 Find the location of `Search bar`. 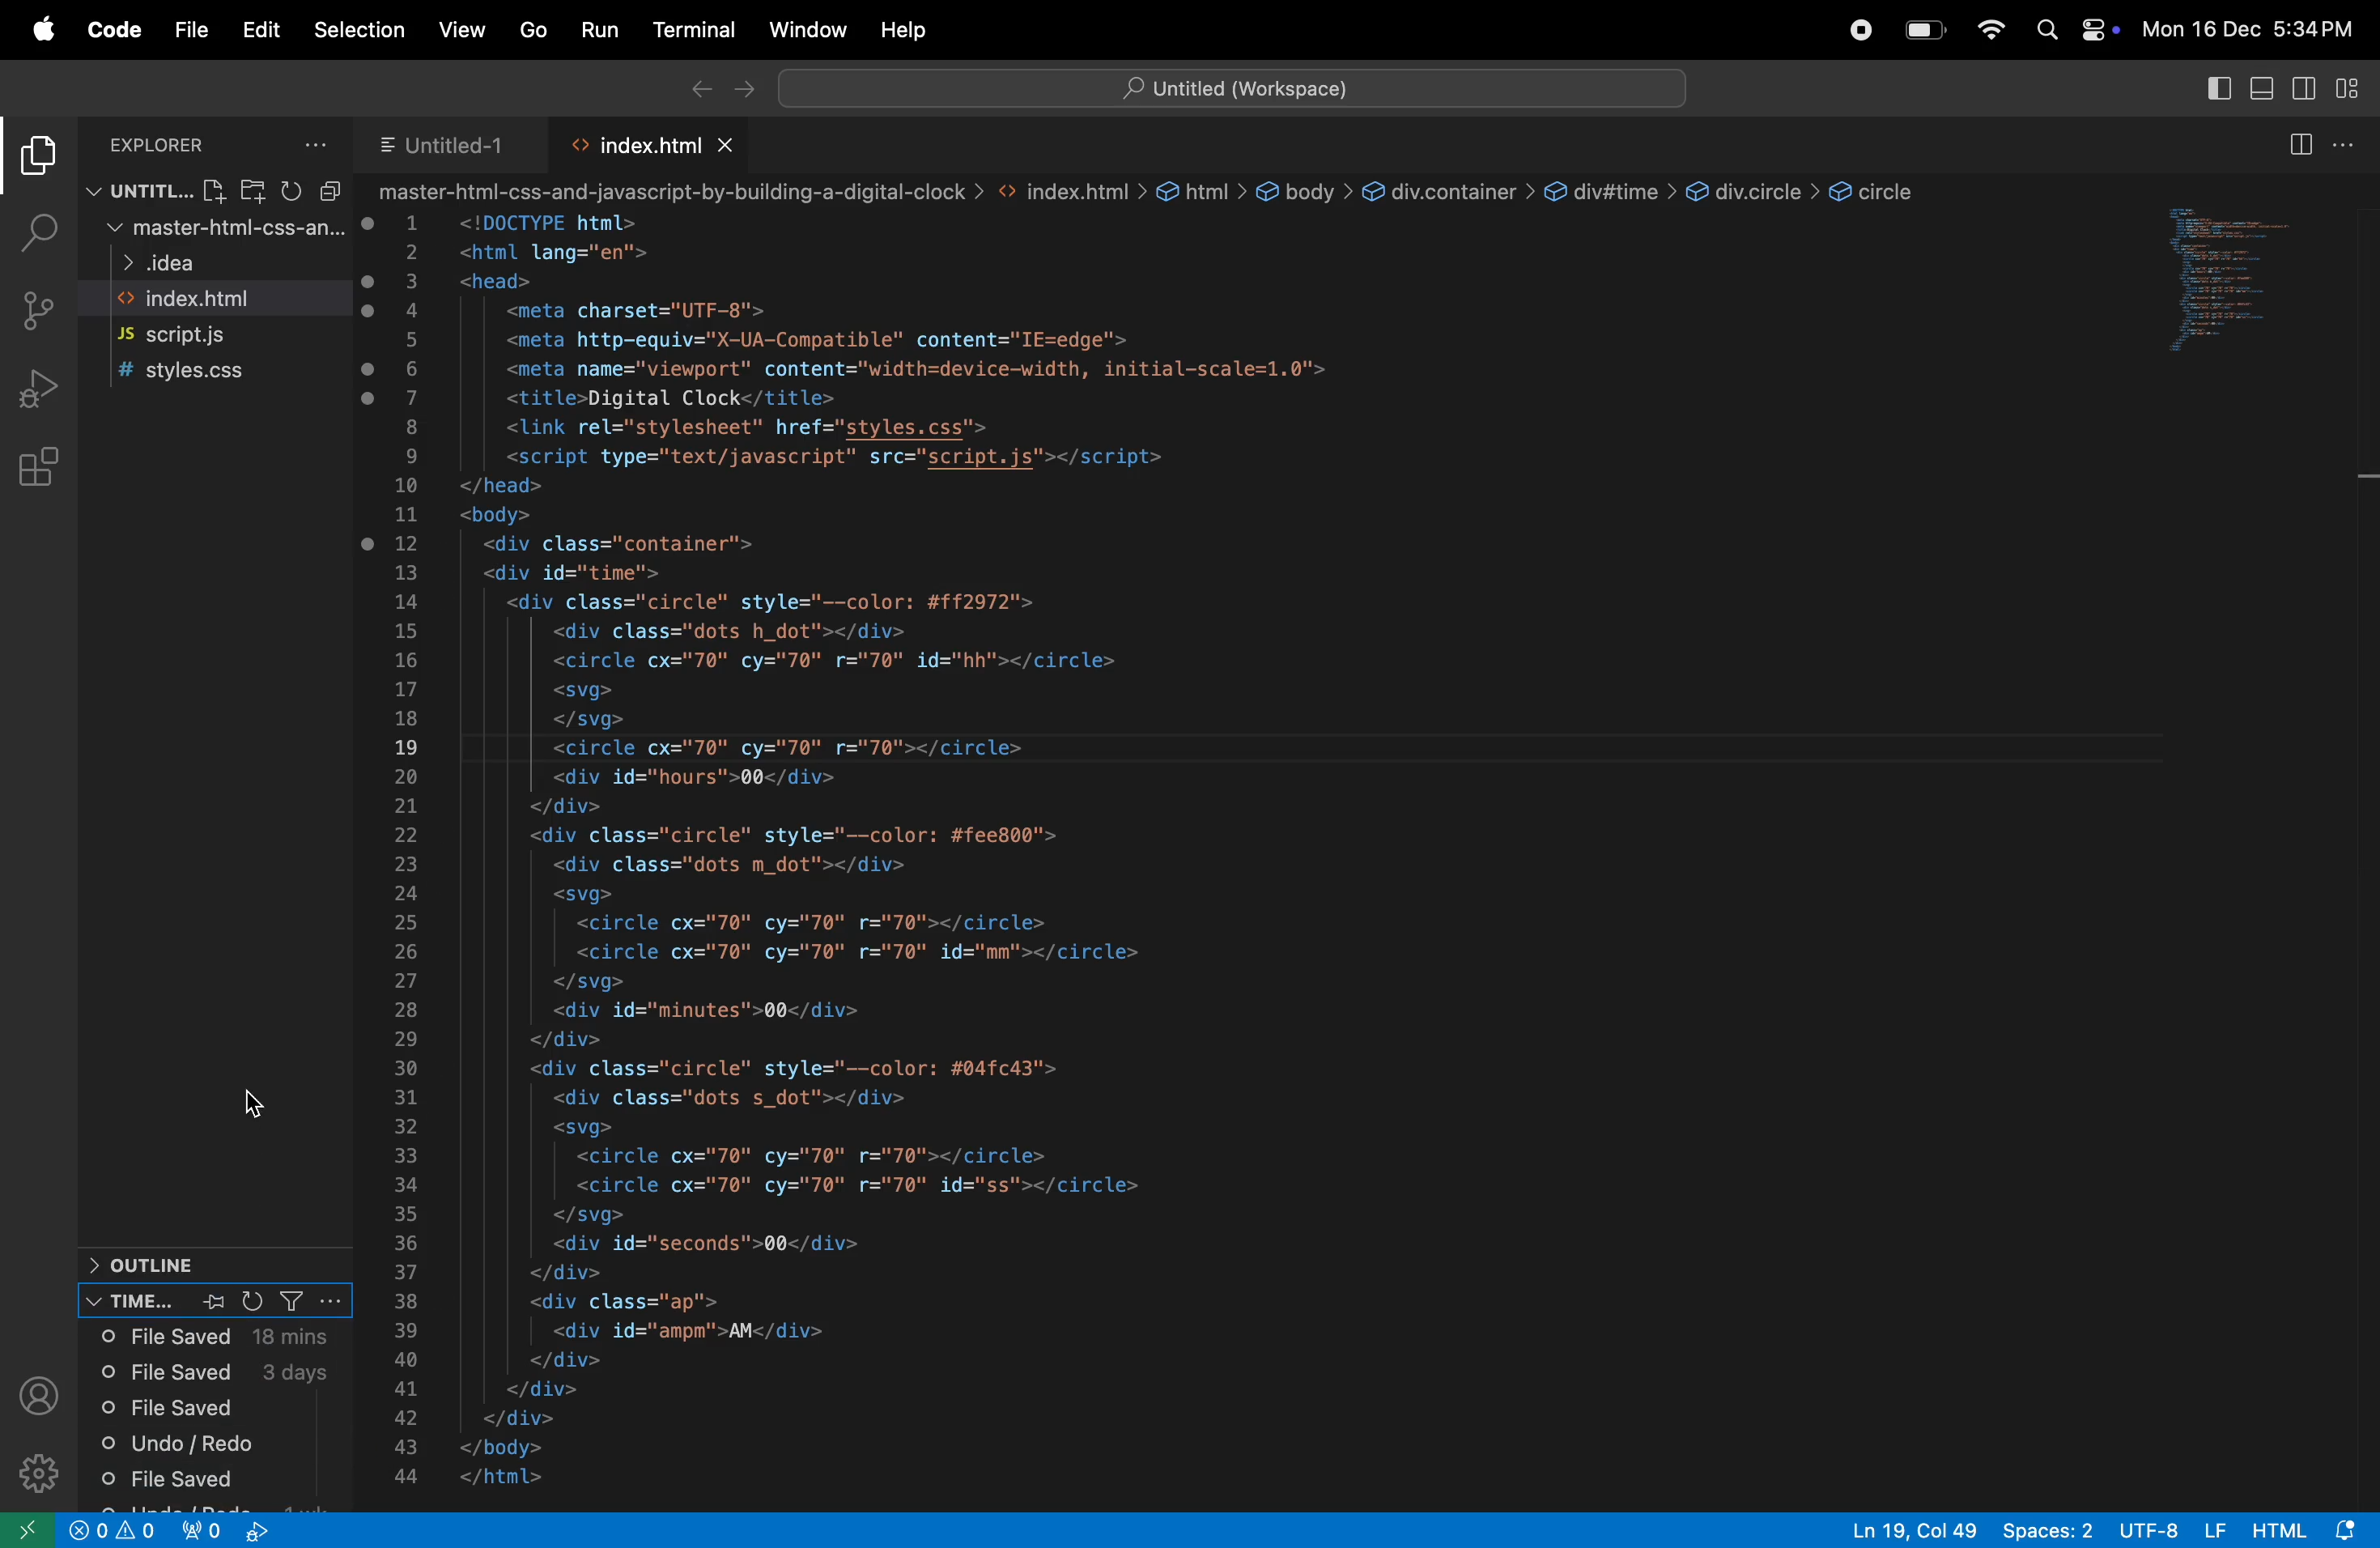

Search bar is located at coordinates (1232, 85).